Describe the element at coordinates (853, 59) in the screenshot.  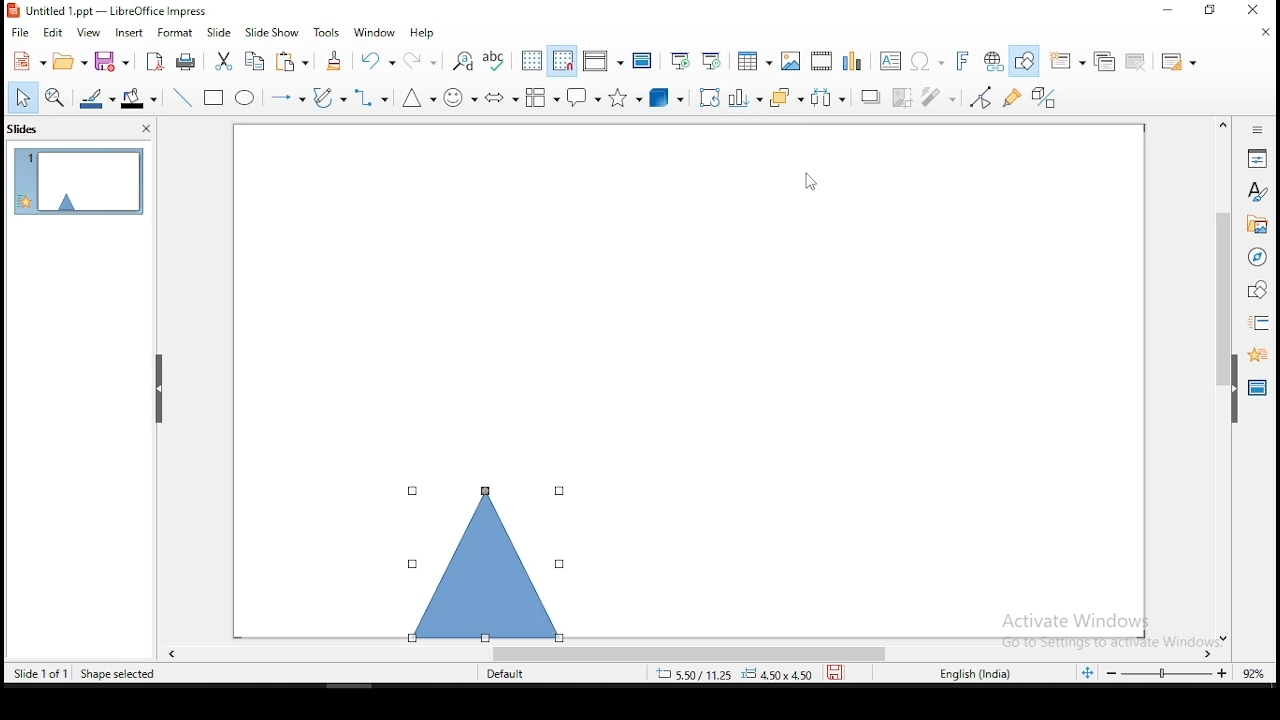
I see `charts` at that location.